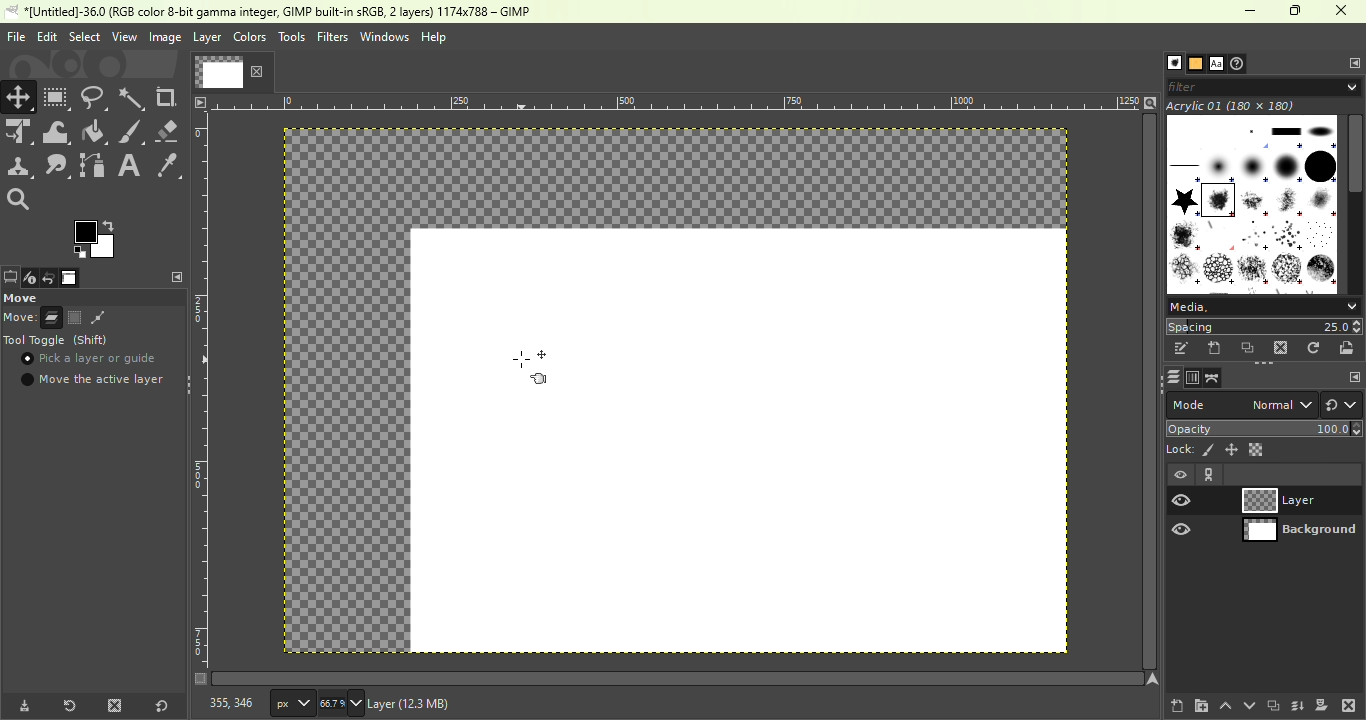  Describe the element at coordinates (274, 12) in the screenshot. I see `untitled -36.0 (rgb color 8-bit gamma integer , gimp built in stgb, 1 layer) 1174x788 - gimp` at that location.